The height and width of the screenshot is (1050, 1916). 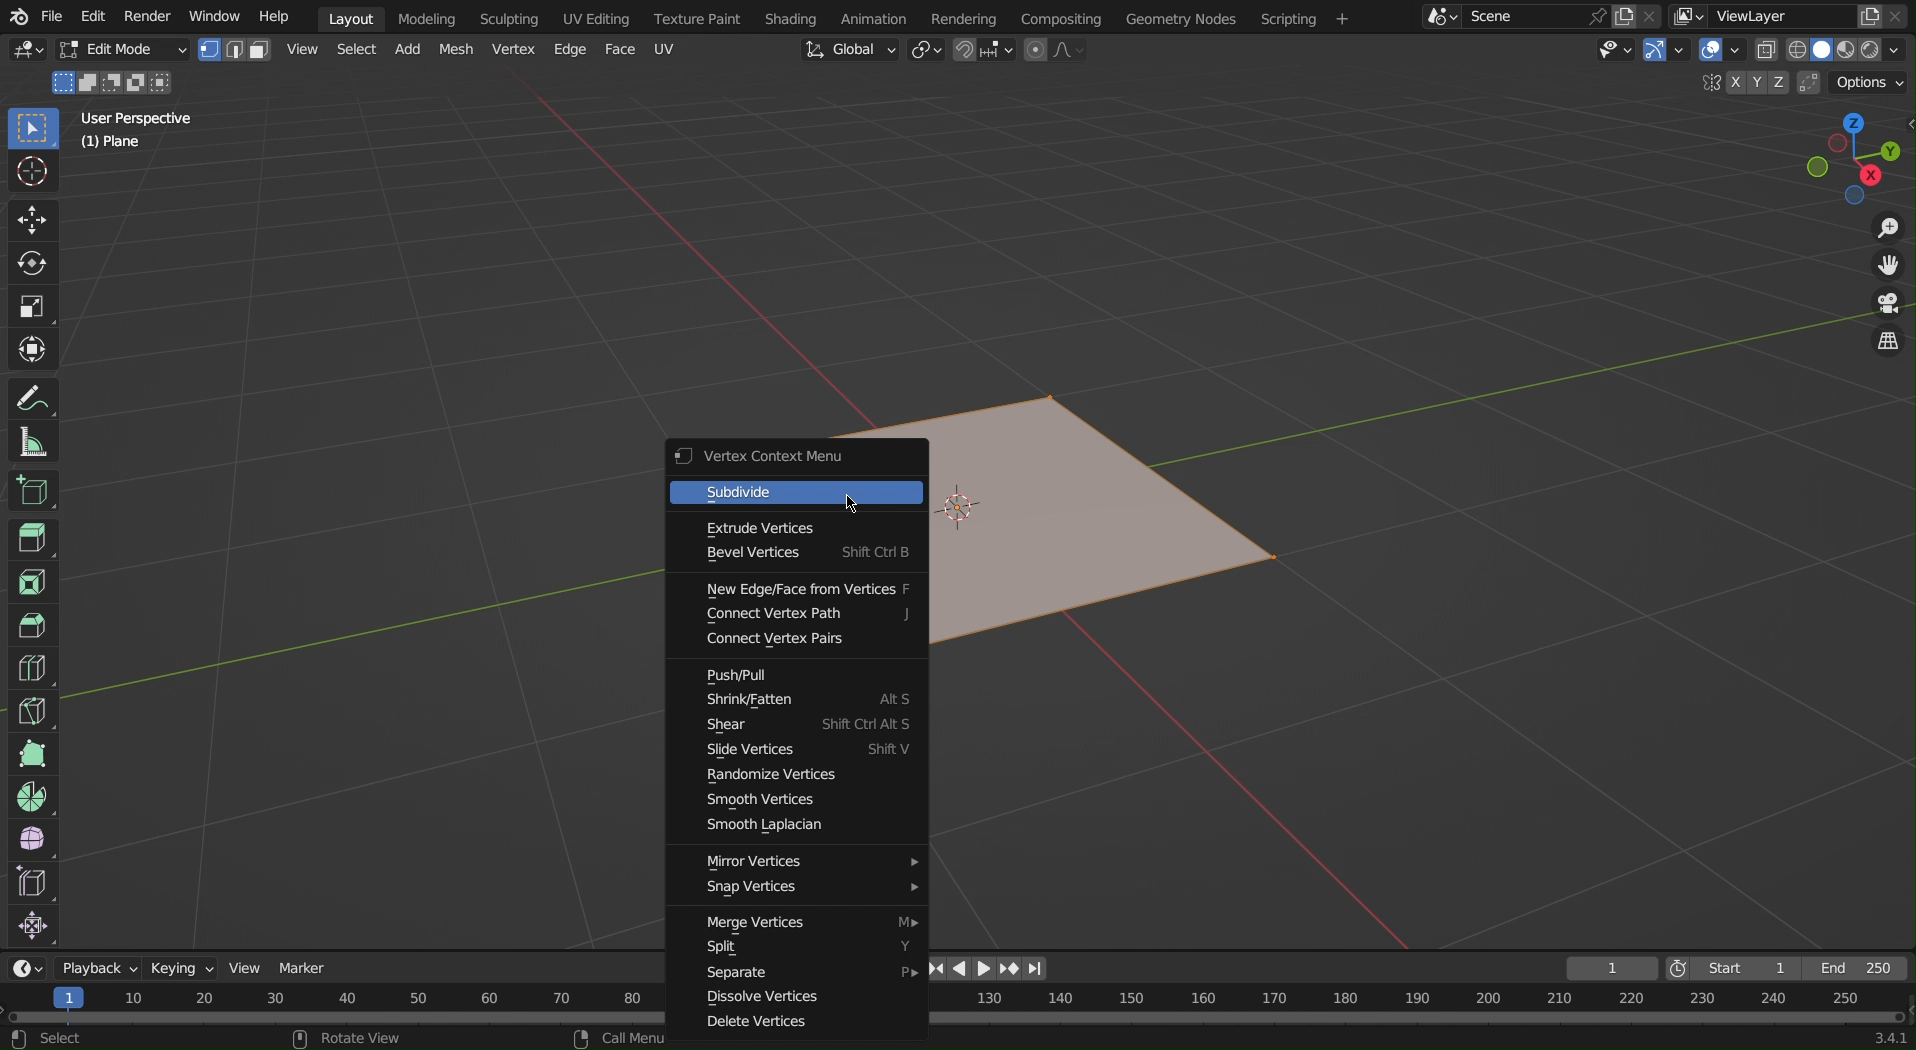 I want to click on Pin, so click(x=1596, y=16).